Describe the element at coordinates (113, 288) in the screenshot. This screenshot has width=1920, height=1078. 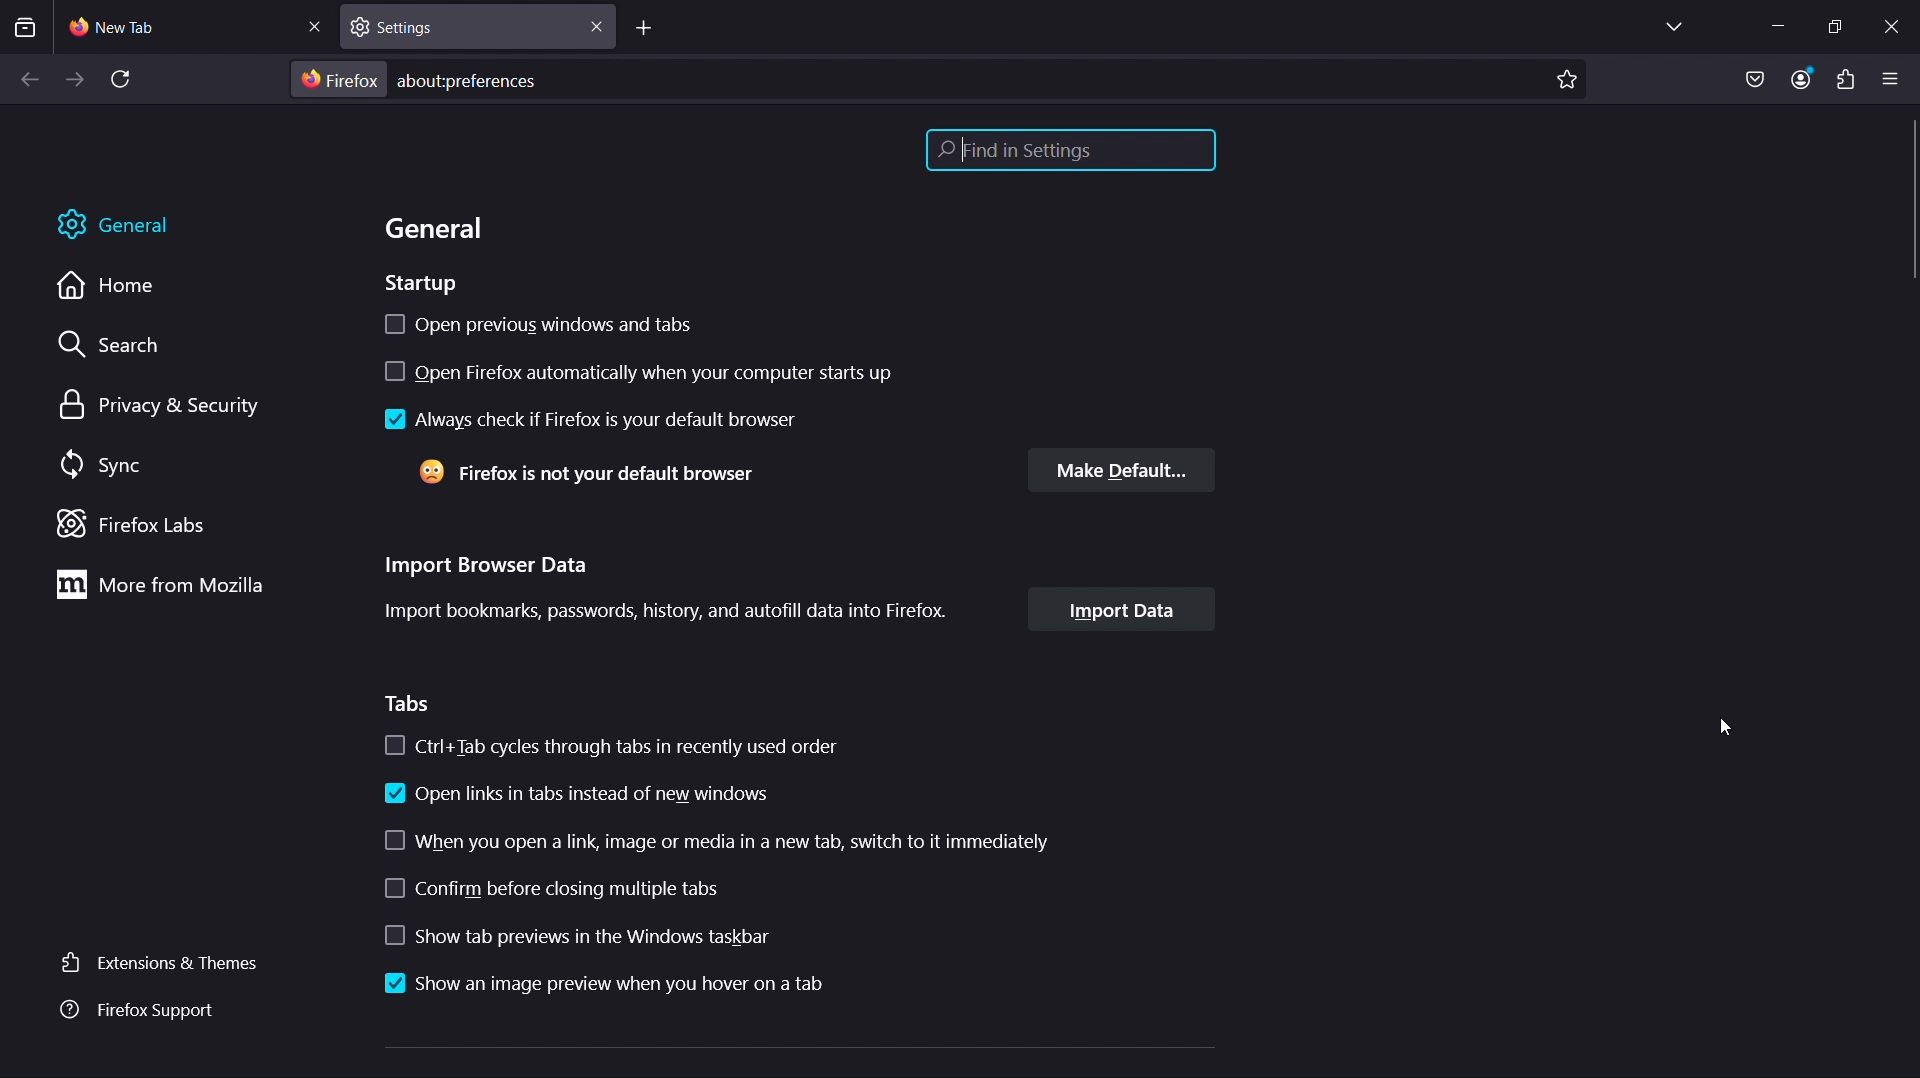
I see `Home` at that location.